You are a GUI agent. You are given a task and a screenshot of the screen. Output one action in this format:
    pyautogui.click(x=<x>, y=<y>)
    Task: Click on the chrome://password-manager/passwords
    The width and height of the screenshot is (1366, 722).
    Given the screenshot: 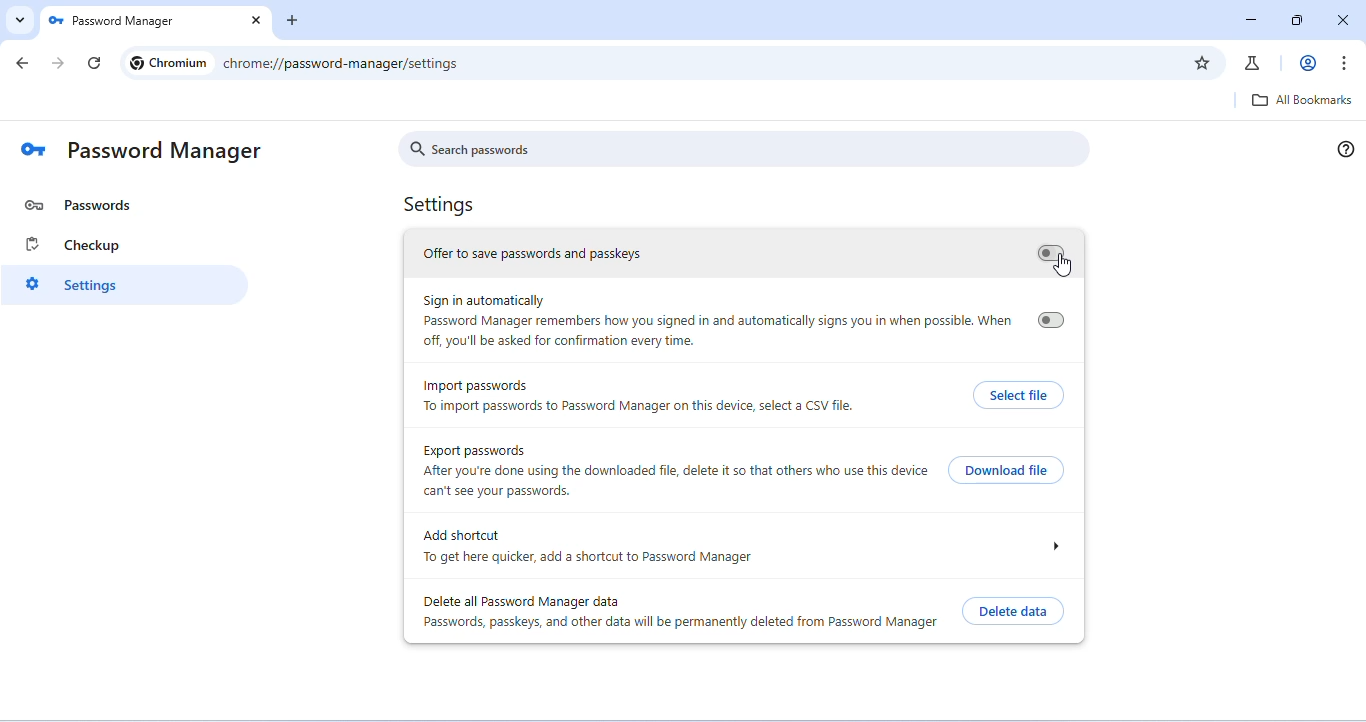 What is the action you would take?
    pyautogui.click(x=349, y=62)
    